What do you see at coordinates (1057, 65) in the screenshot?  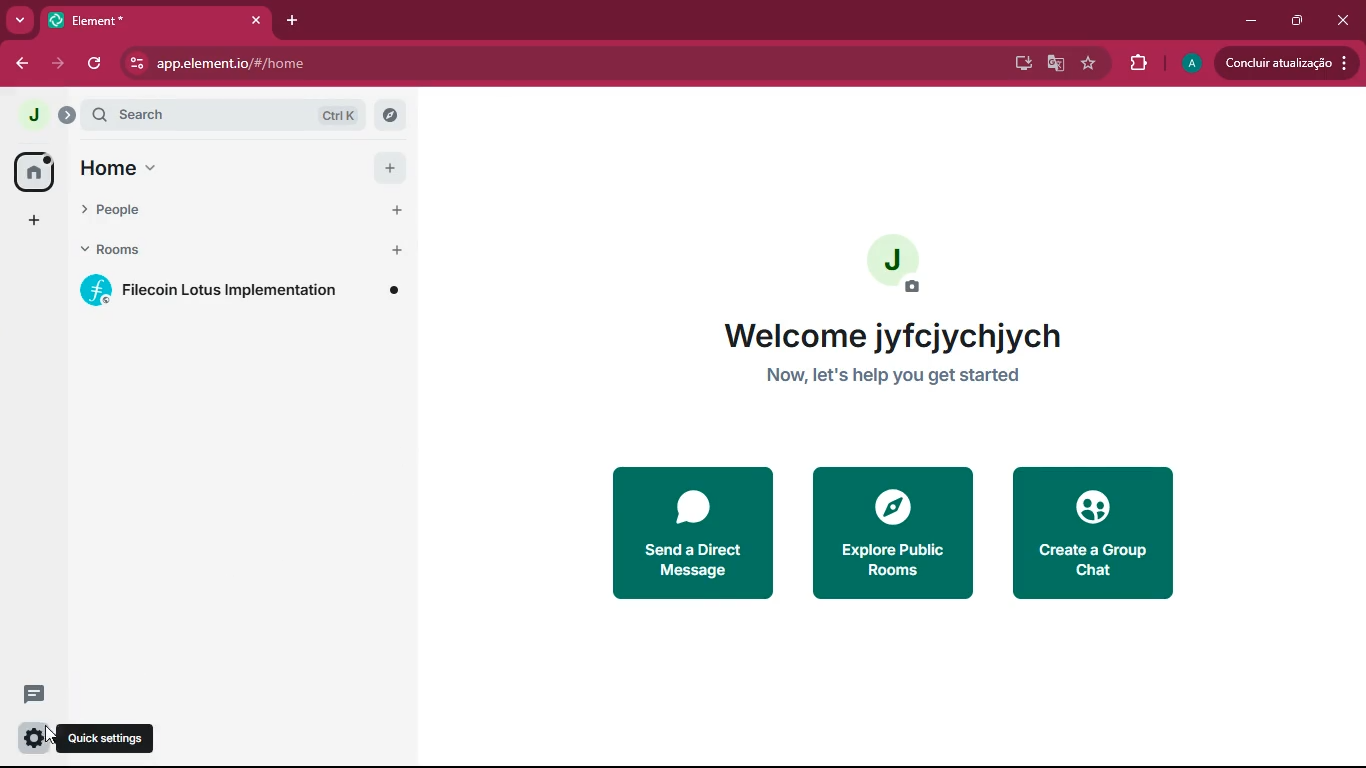 I see `google translate` at bounding box center [1057, 65].